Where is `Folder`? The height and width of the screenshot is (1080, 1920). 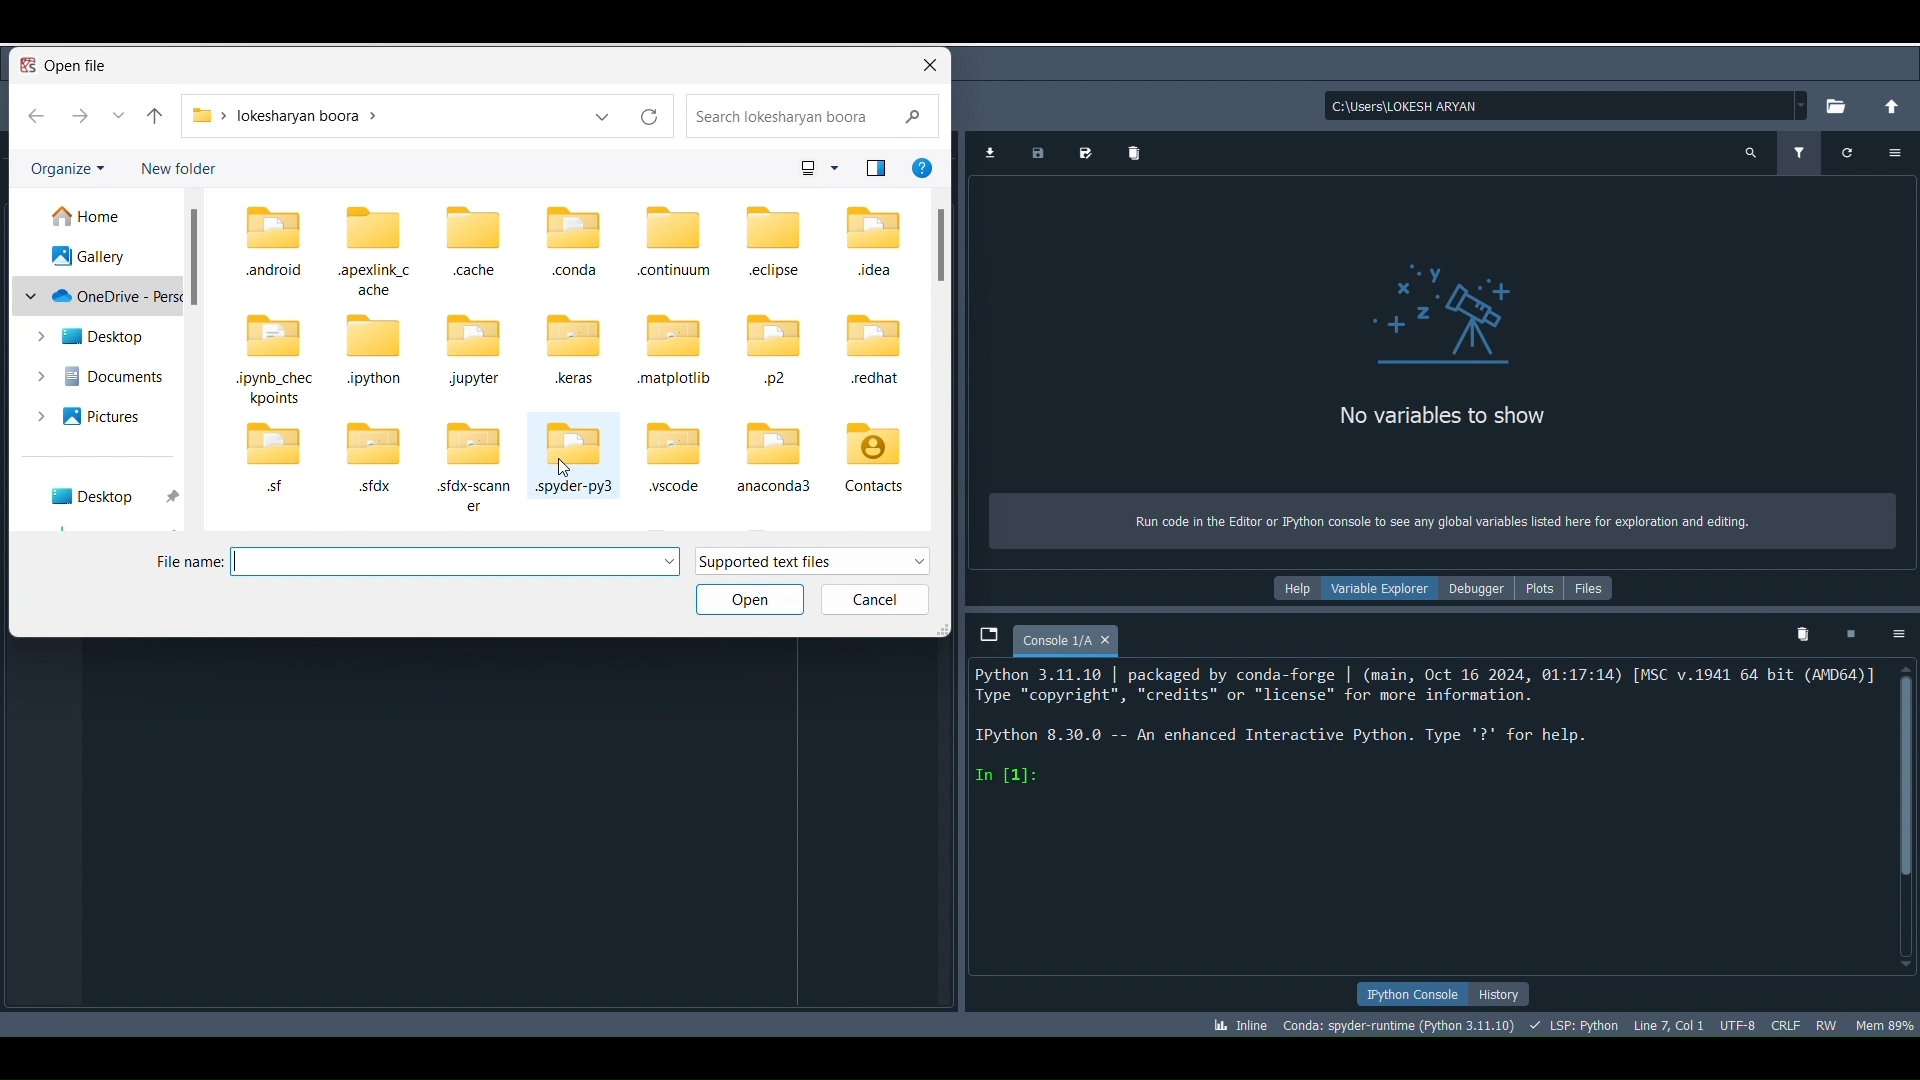 Folder is located at coordinates (675, 461).